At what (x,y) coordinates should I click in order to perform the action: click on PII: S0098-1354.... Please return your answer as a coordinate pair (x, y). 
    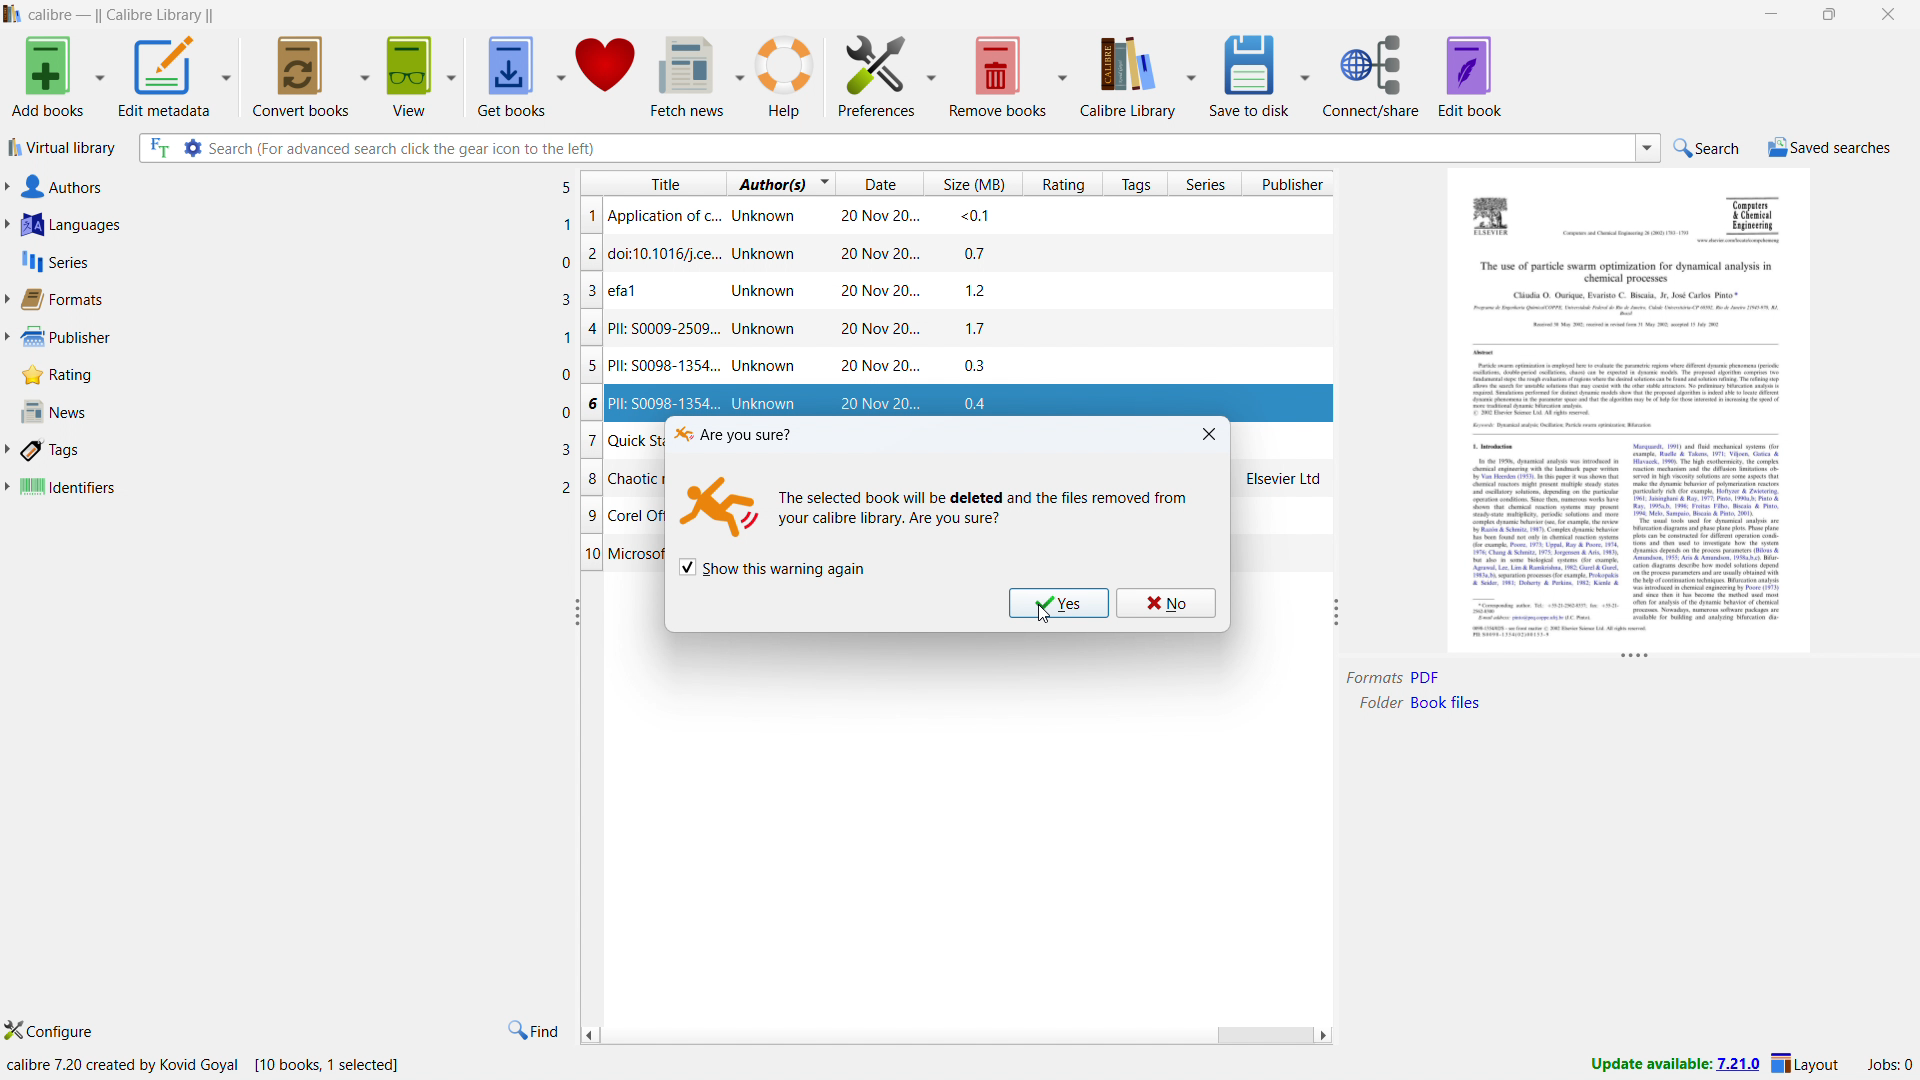
    Looking at the image, I should click on (955, 401).